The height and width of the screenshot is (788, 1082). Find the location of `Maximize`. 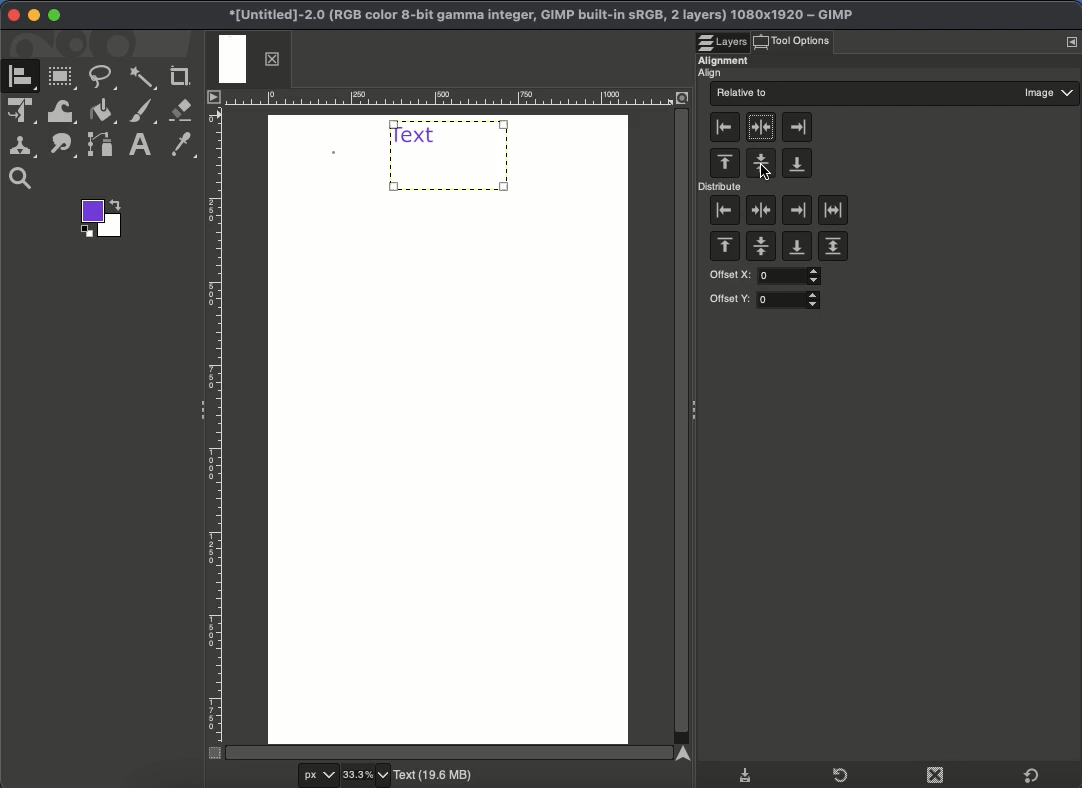

Maximize is located at coordinates (54, 16).